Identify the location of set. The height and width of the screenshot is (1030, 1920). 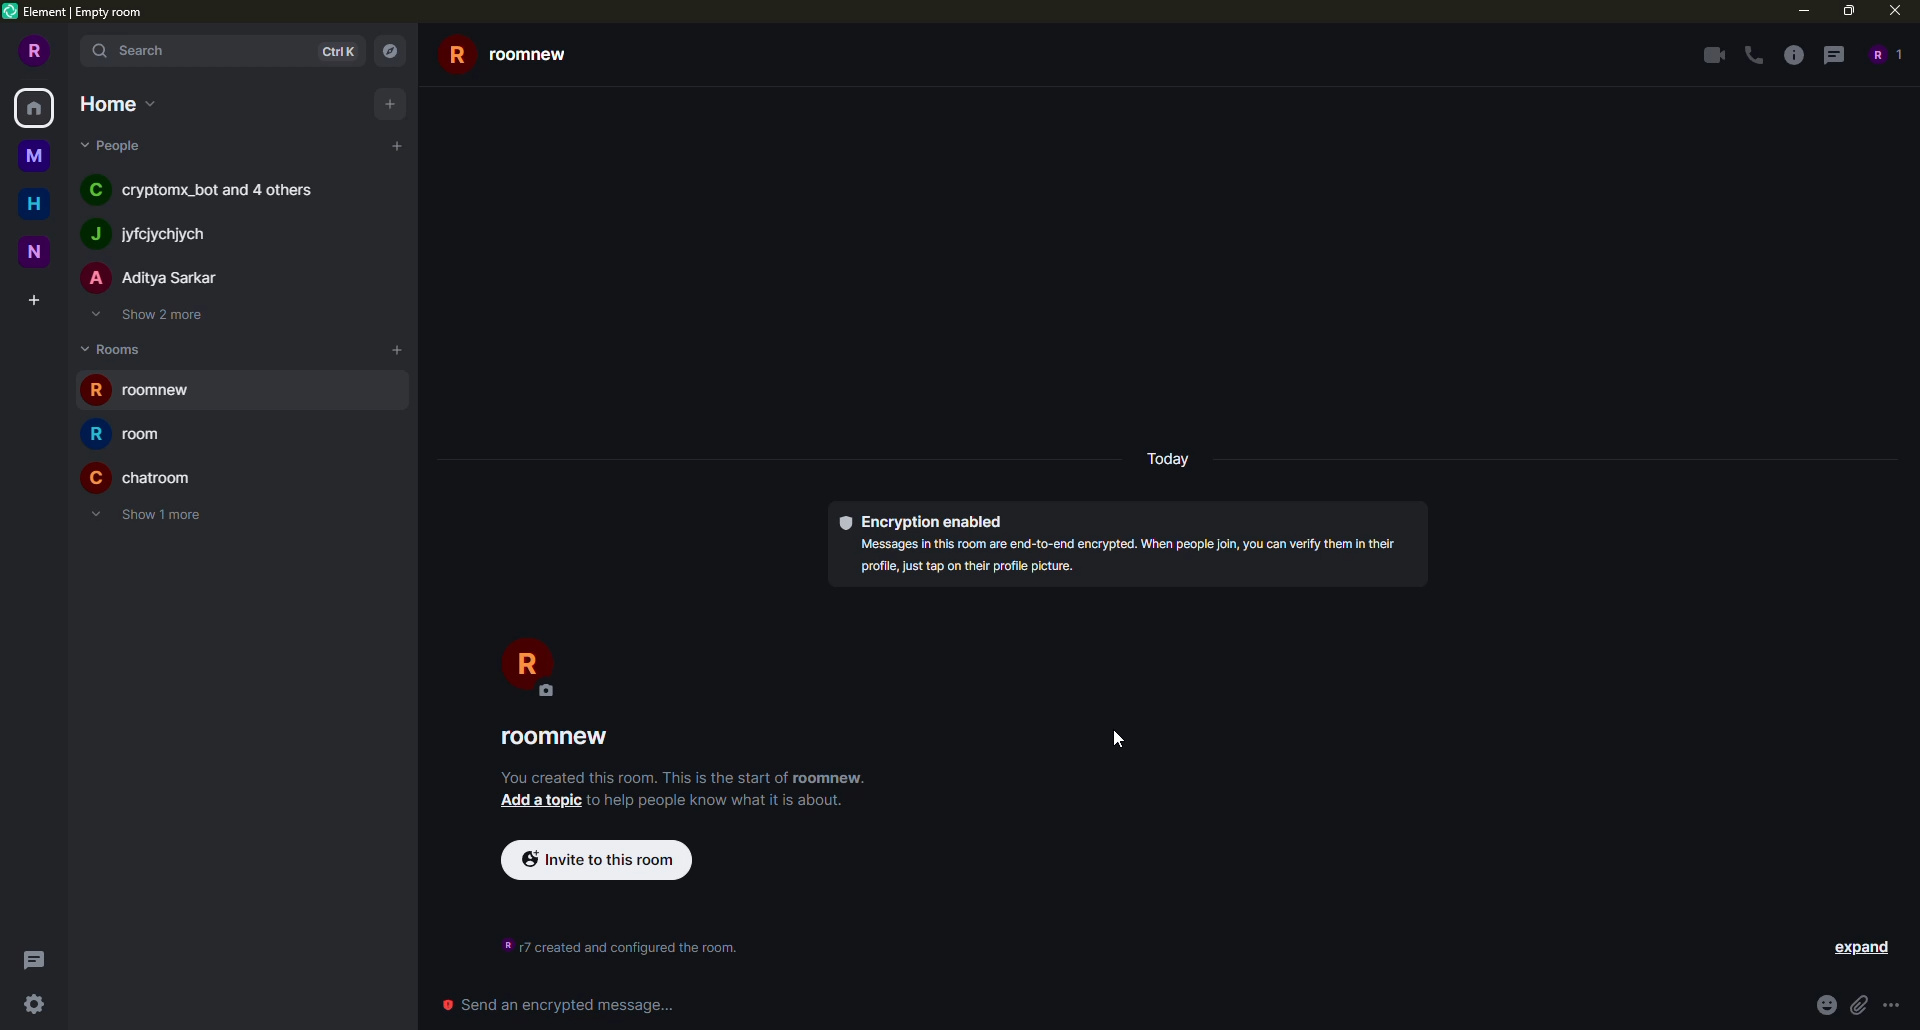
(1868, 944).